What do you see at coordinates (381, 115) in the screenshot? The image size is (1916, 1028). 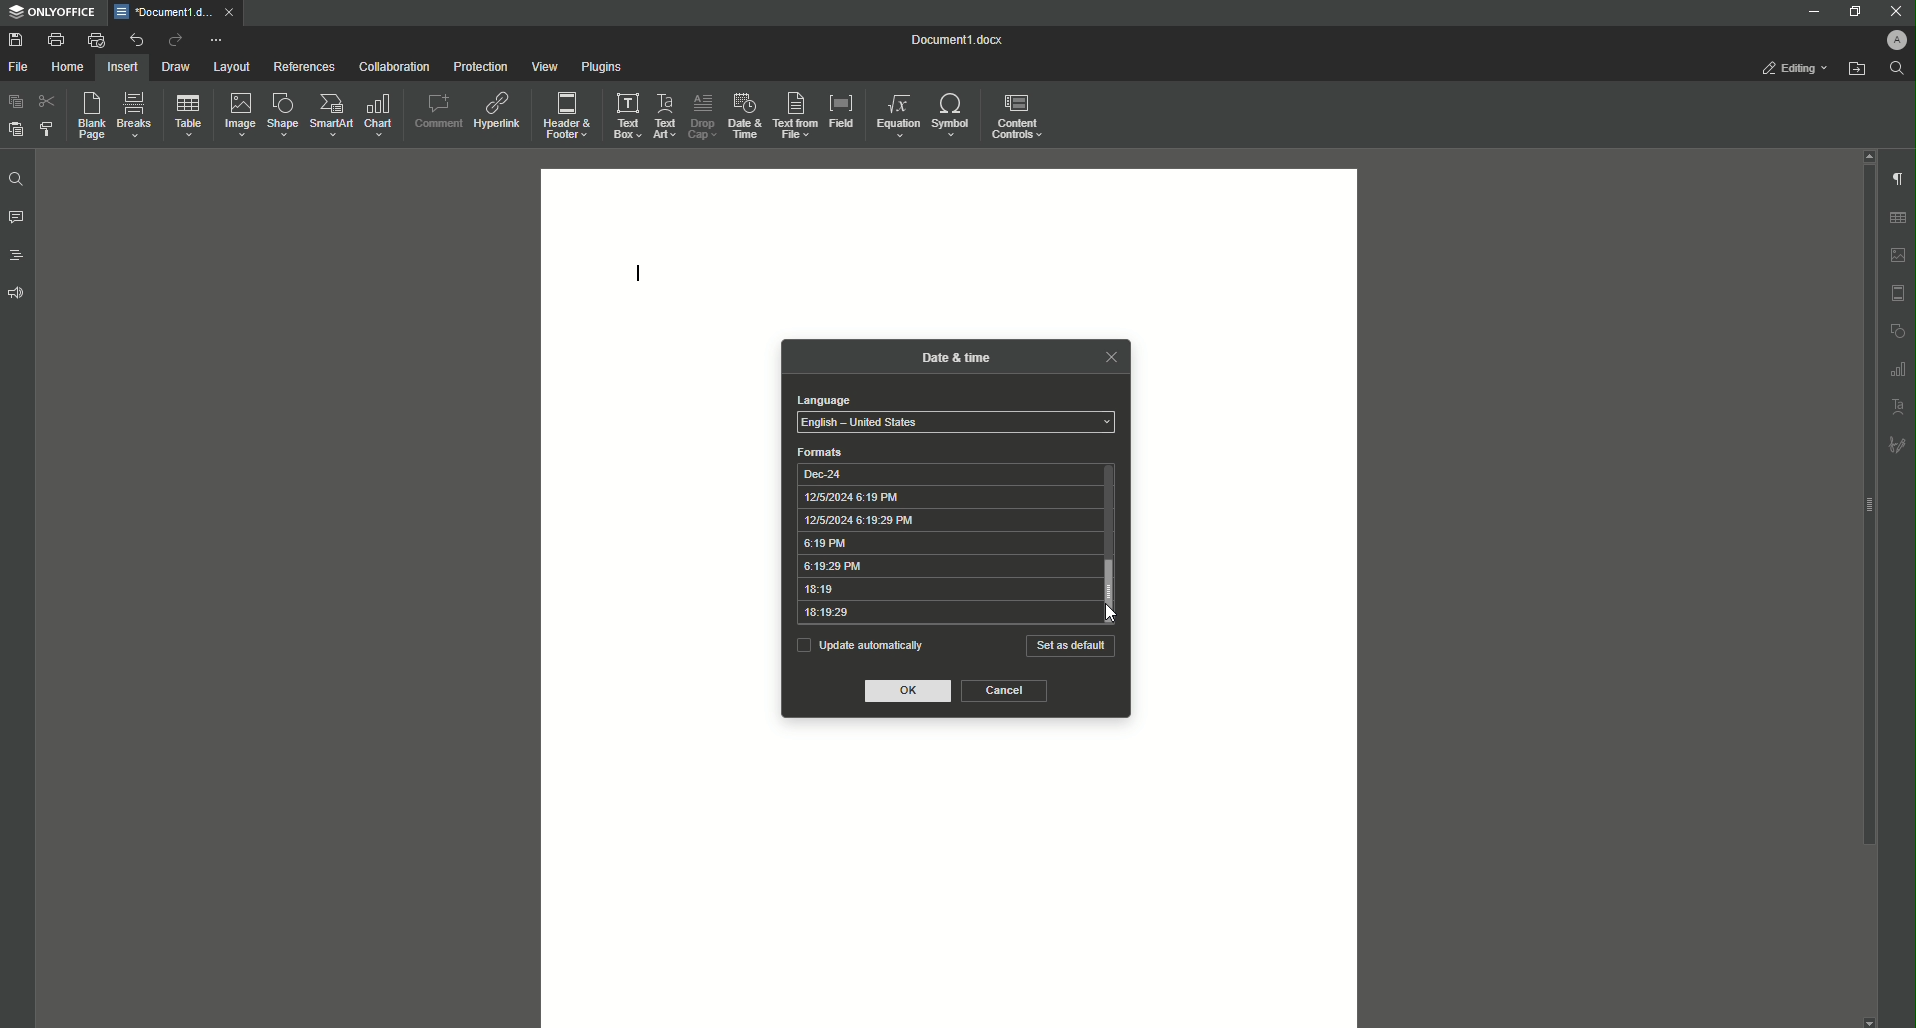 I see `Chart` at bounding box center [381, 115].